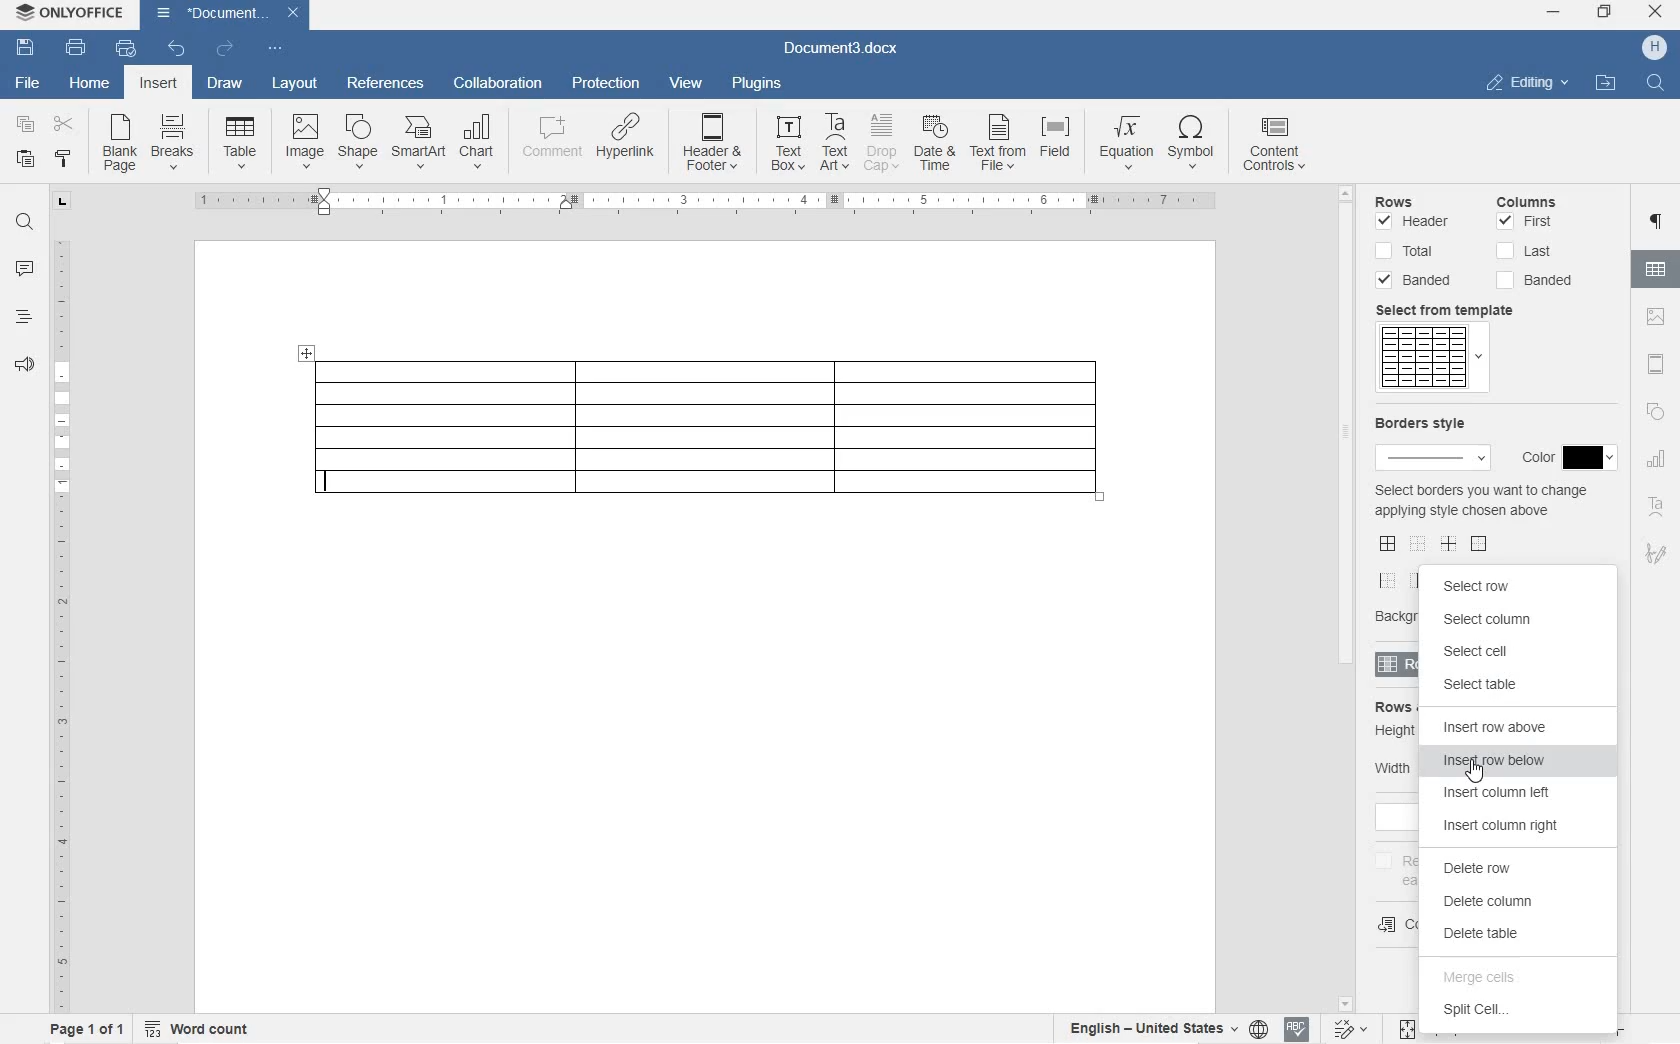 Image resolution: width=1680 pixels, height=1044 pixels. Describe the element at coordinates (1395, 925) in the screenshot. I see `convert table to text` at that location.